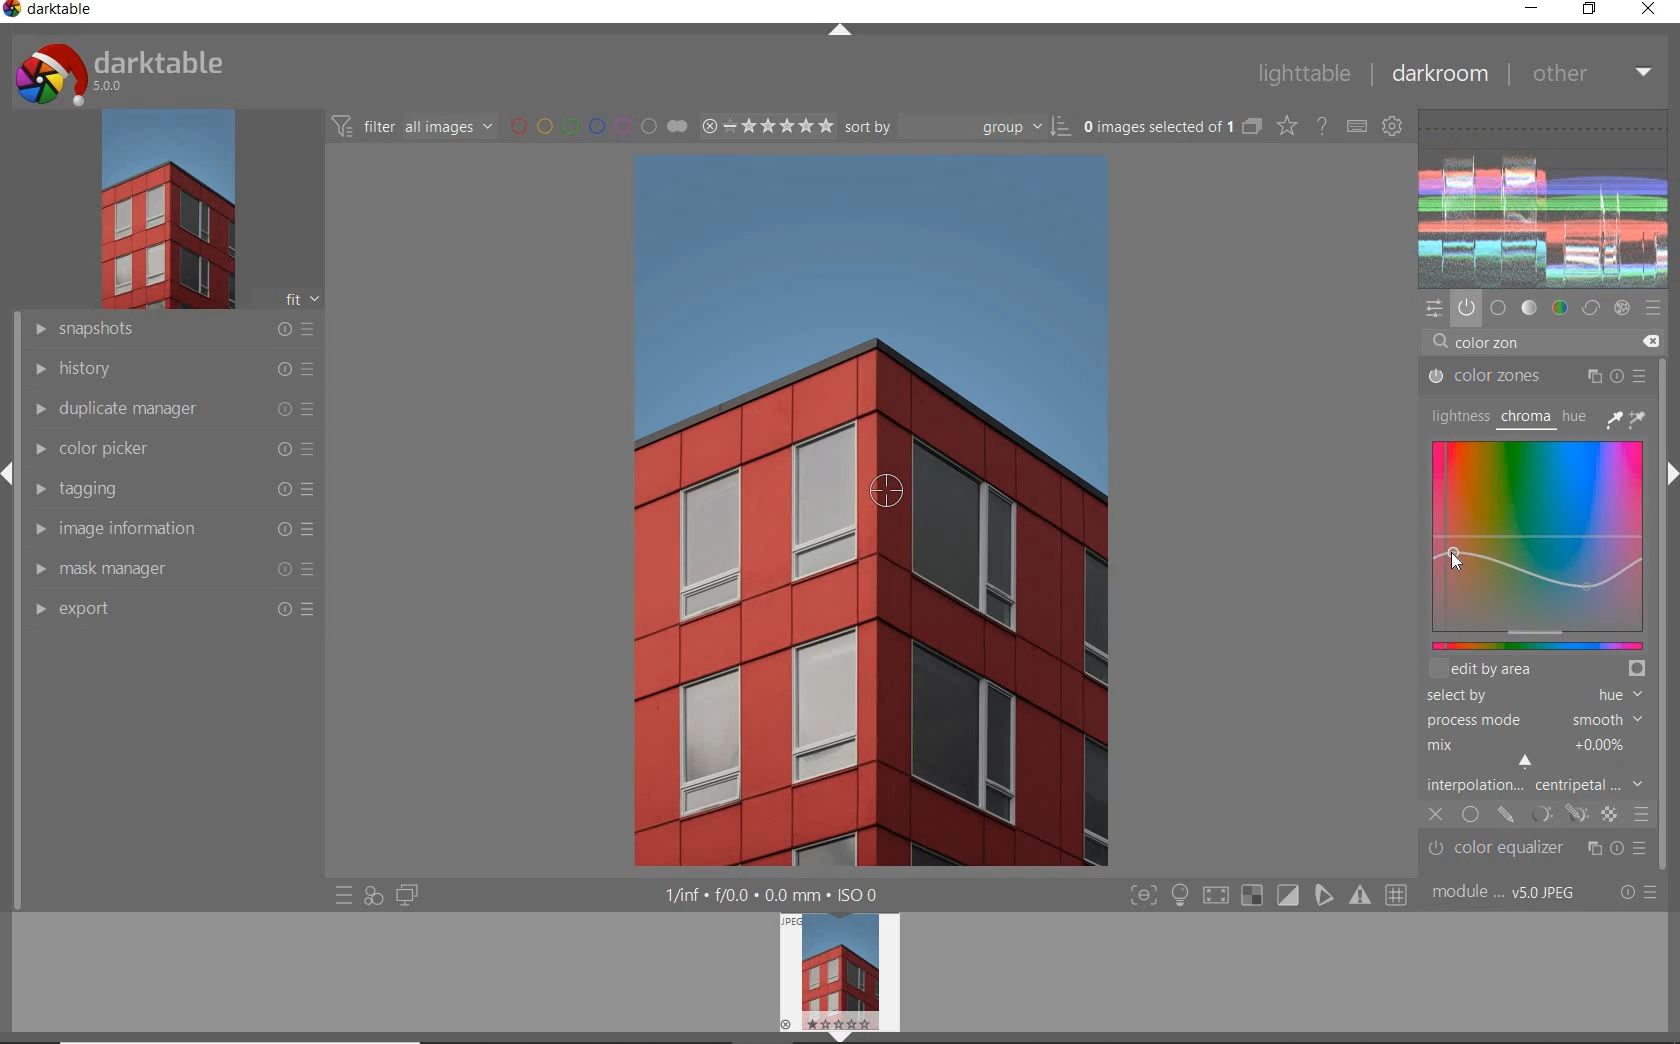 The height and width of the screenshot is (1044, 1680). Describe the element at coordinates (768, 125) in the screenshot. I see `selected Image range rating` at that location.